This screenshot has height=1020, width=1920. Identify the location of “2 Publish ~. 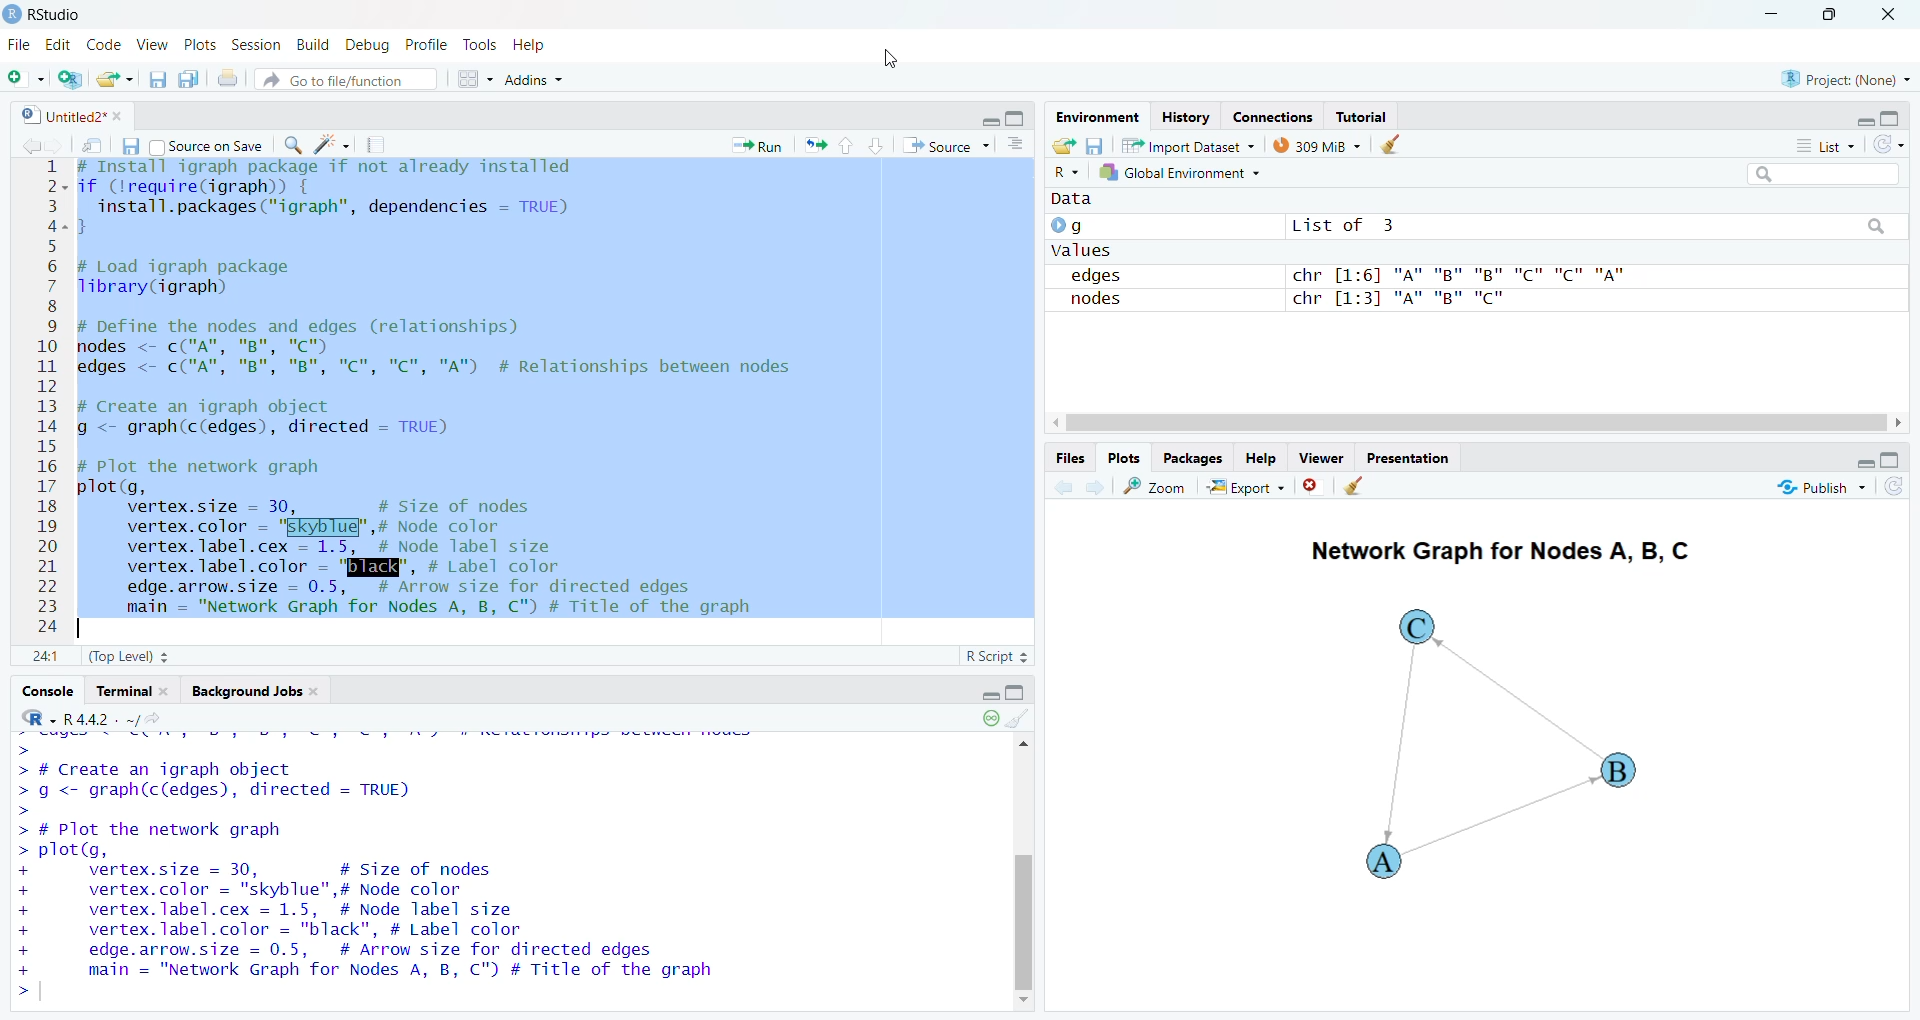
(1818, 488).